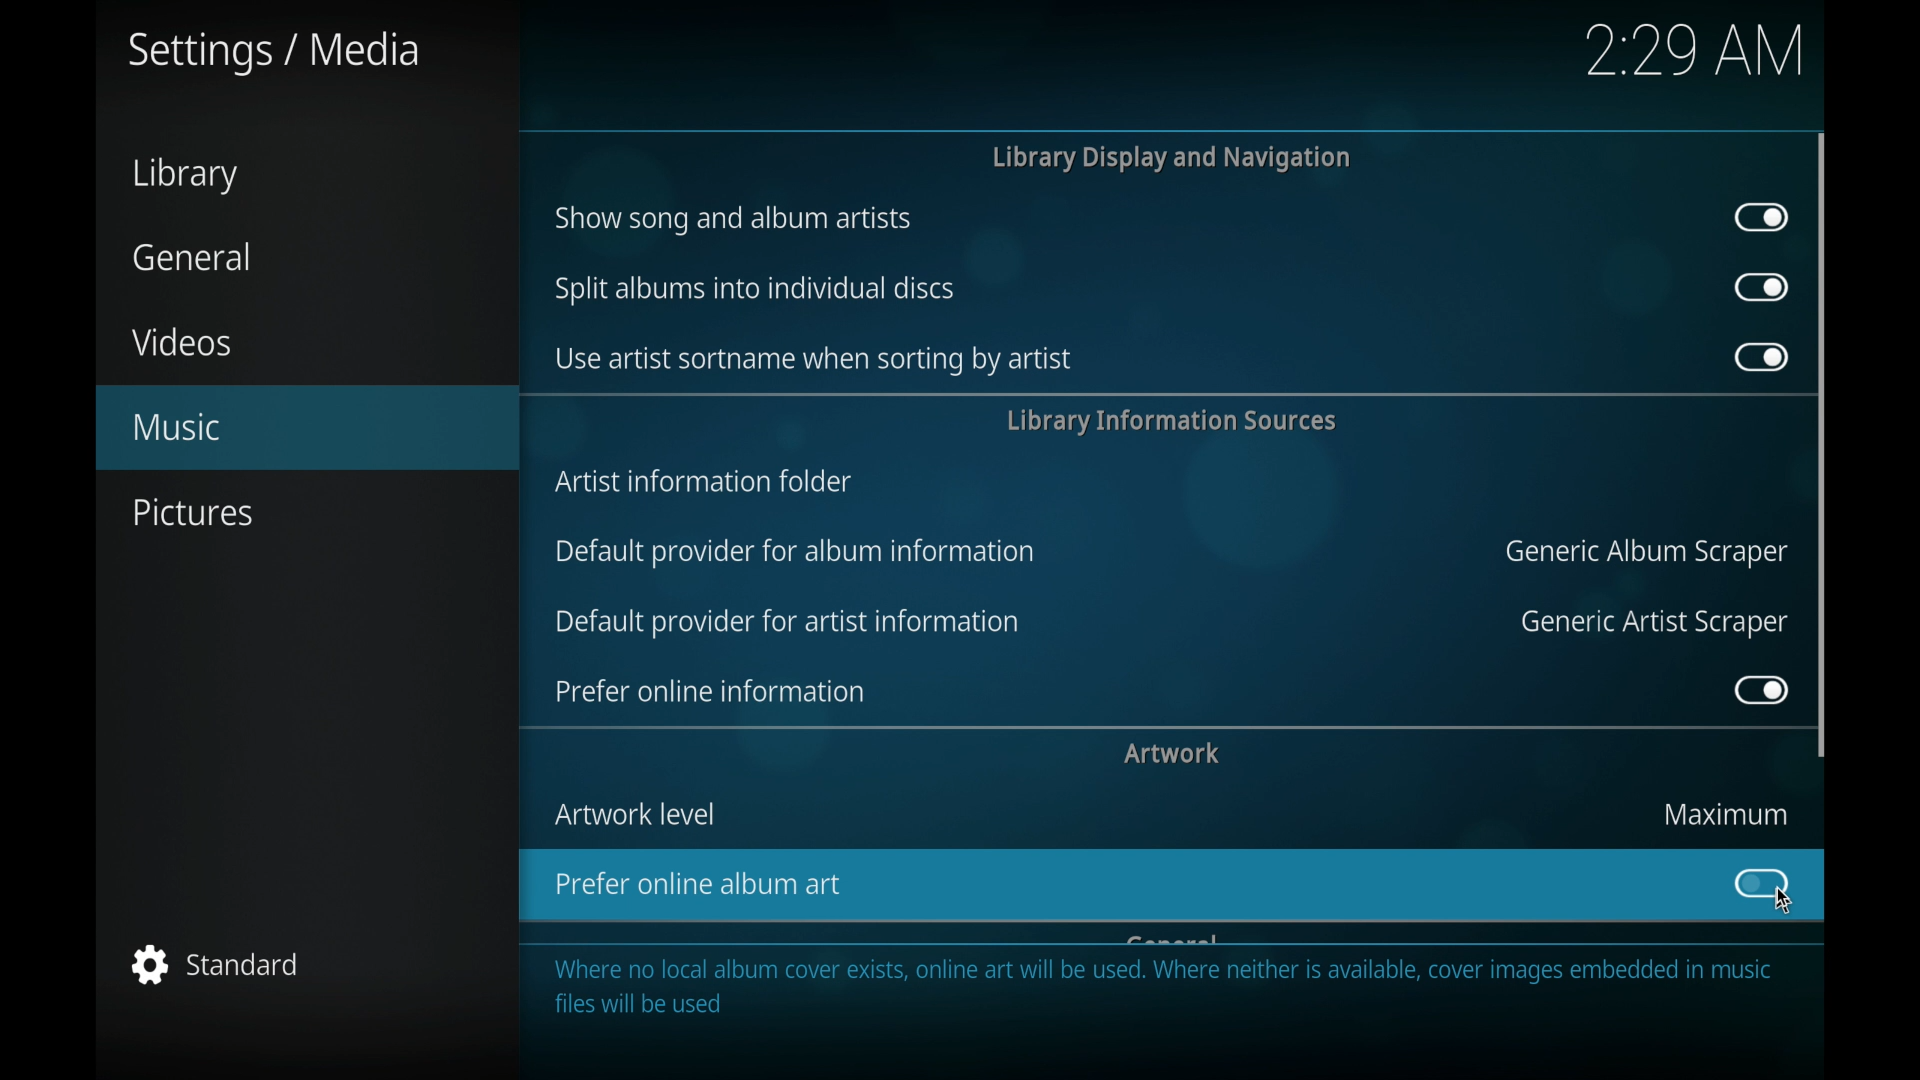  I want to click on cursor, so click(1790, 900).